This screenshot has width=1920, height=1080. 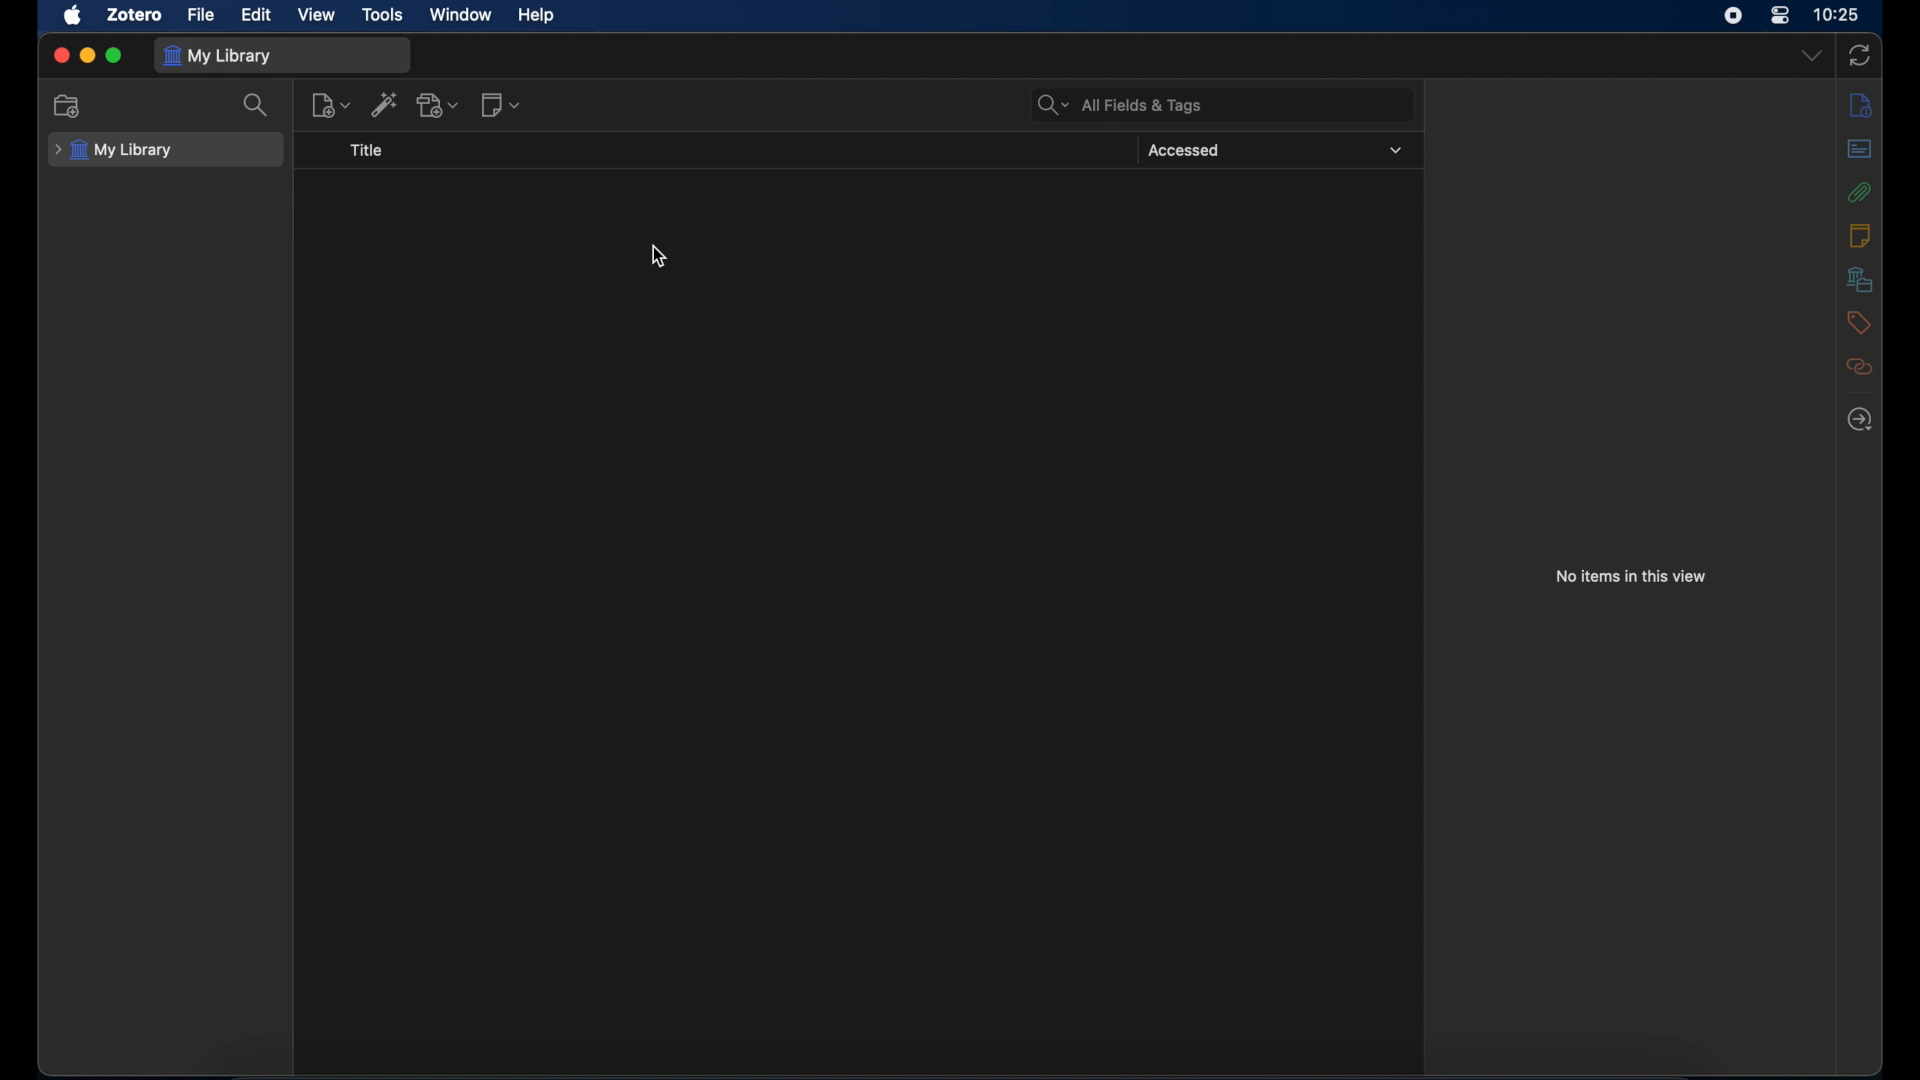 I want to click on zotero, so click(x=134, y=15).